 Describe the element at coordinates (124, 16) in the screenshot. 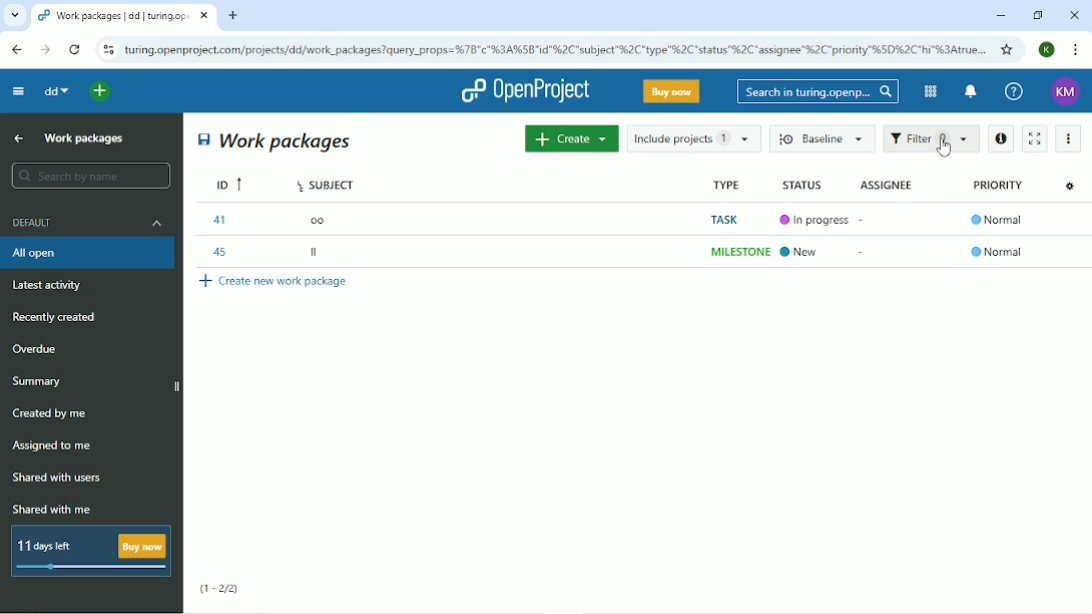

I see `Current tab` at that location.